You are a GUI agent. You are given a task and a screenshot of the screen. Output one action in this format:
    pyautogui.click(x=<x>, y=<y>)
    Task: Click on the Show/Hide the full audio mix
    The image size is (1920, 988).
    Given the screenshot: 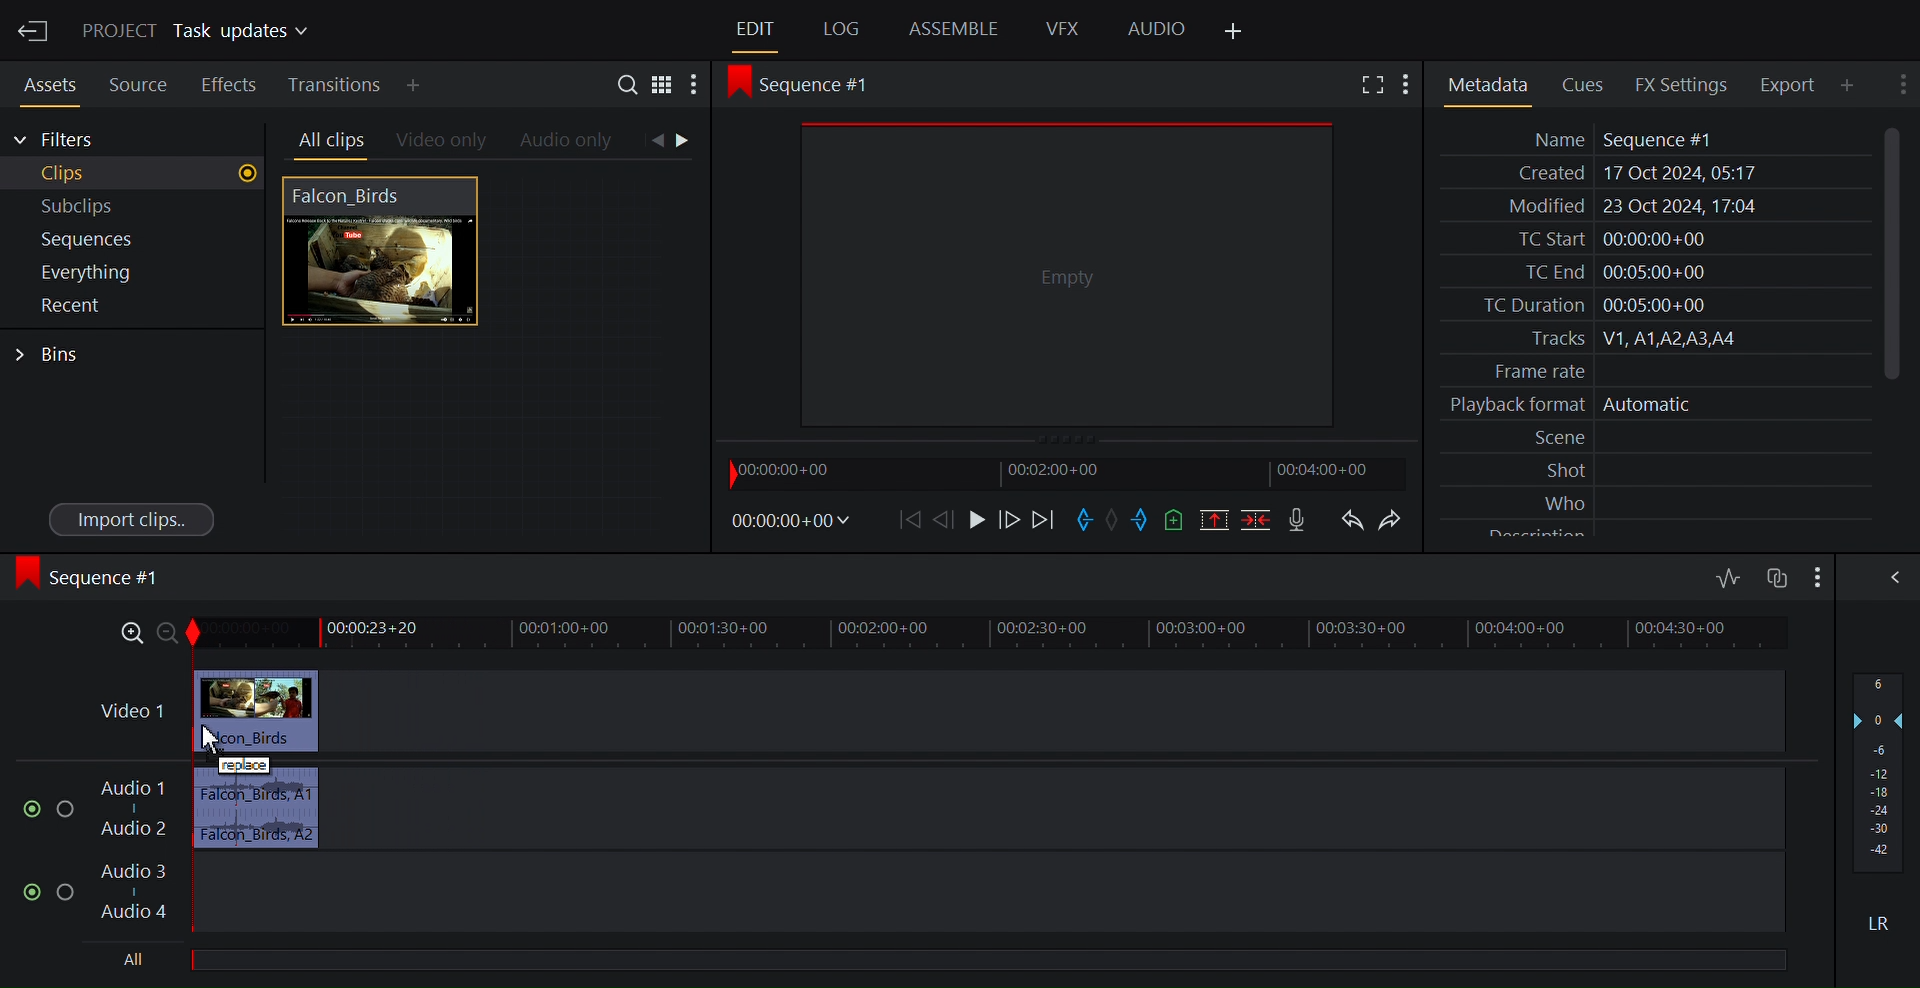 What is the action you would take?
    pyautogui.click(x=1891, y=577)
    